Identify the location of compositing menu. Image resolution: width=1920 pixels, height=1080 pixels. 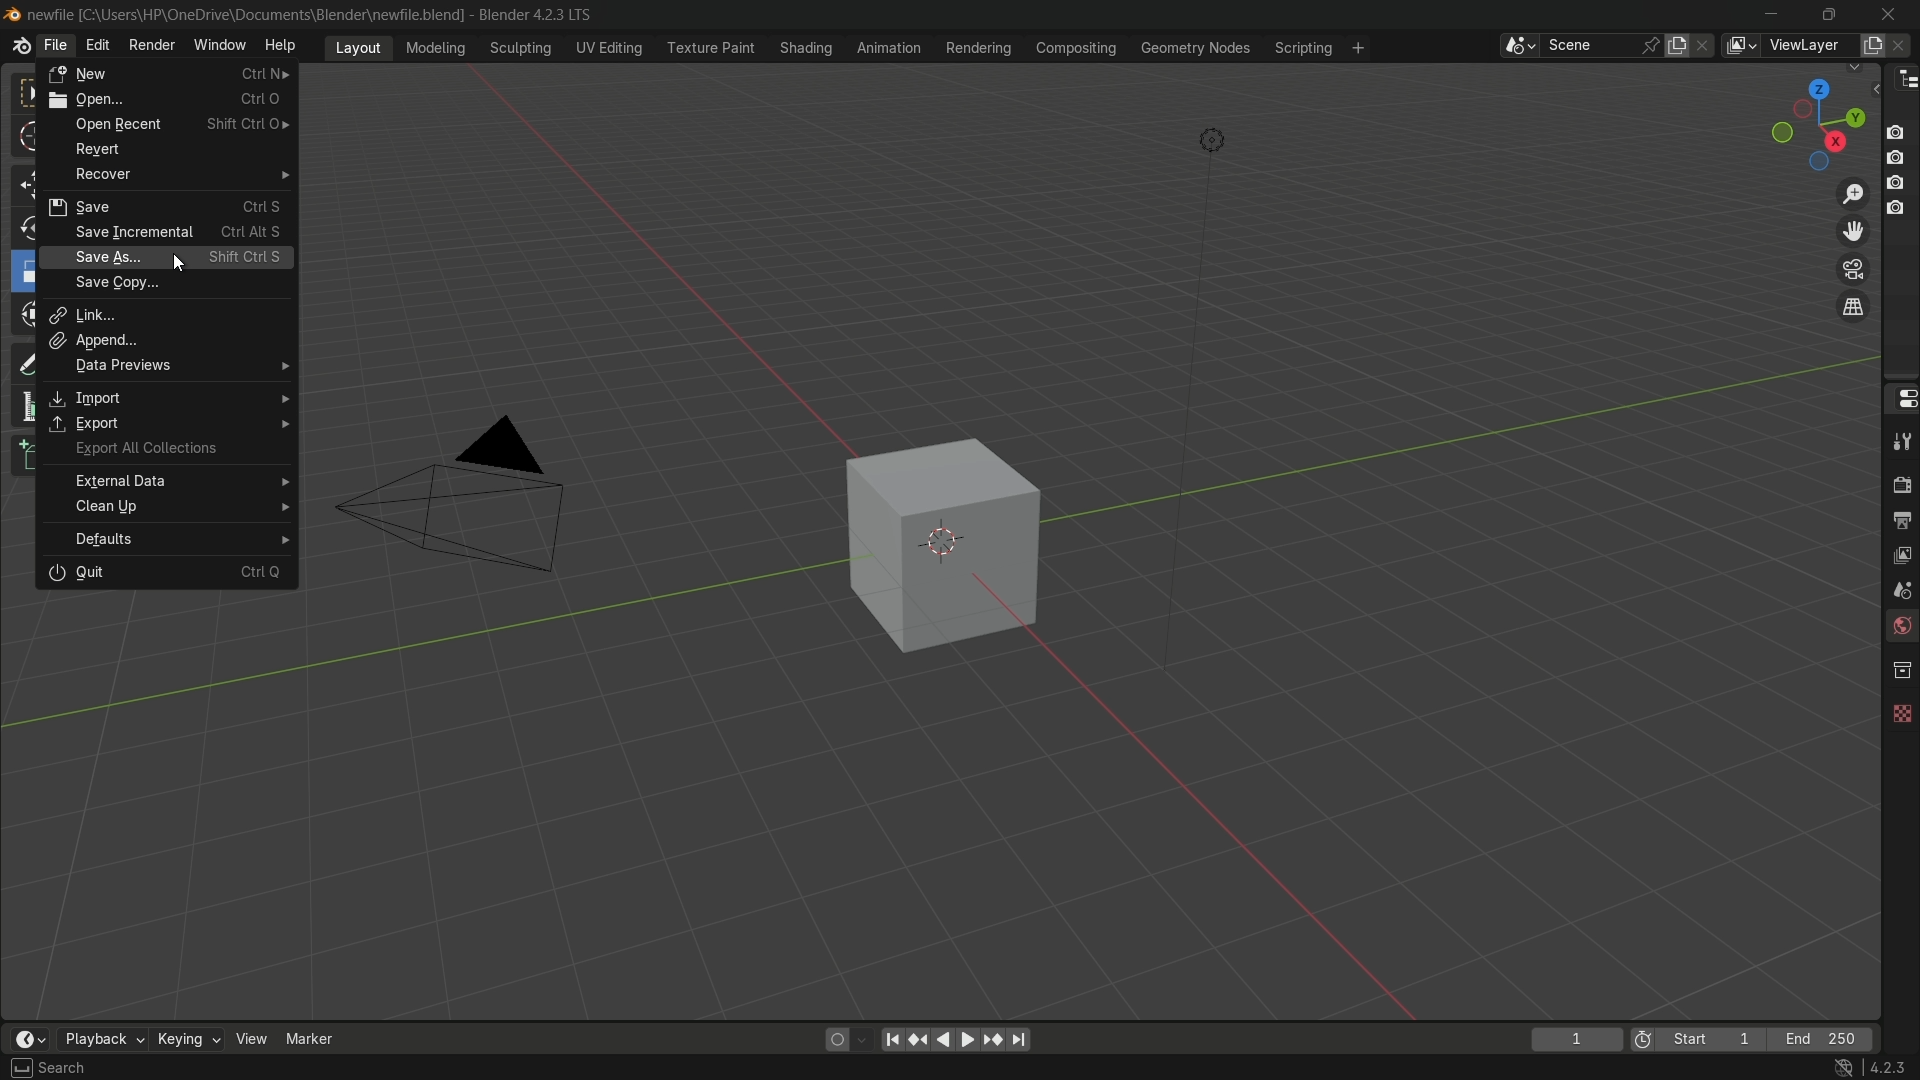
(1078, 47).